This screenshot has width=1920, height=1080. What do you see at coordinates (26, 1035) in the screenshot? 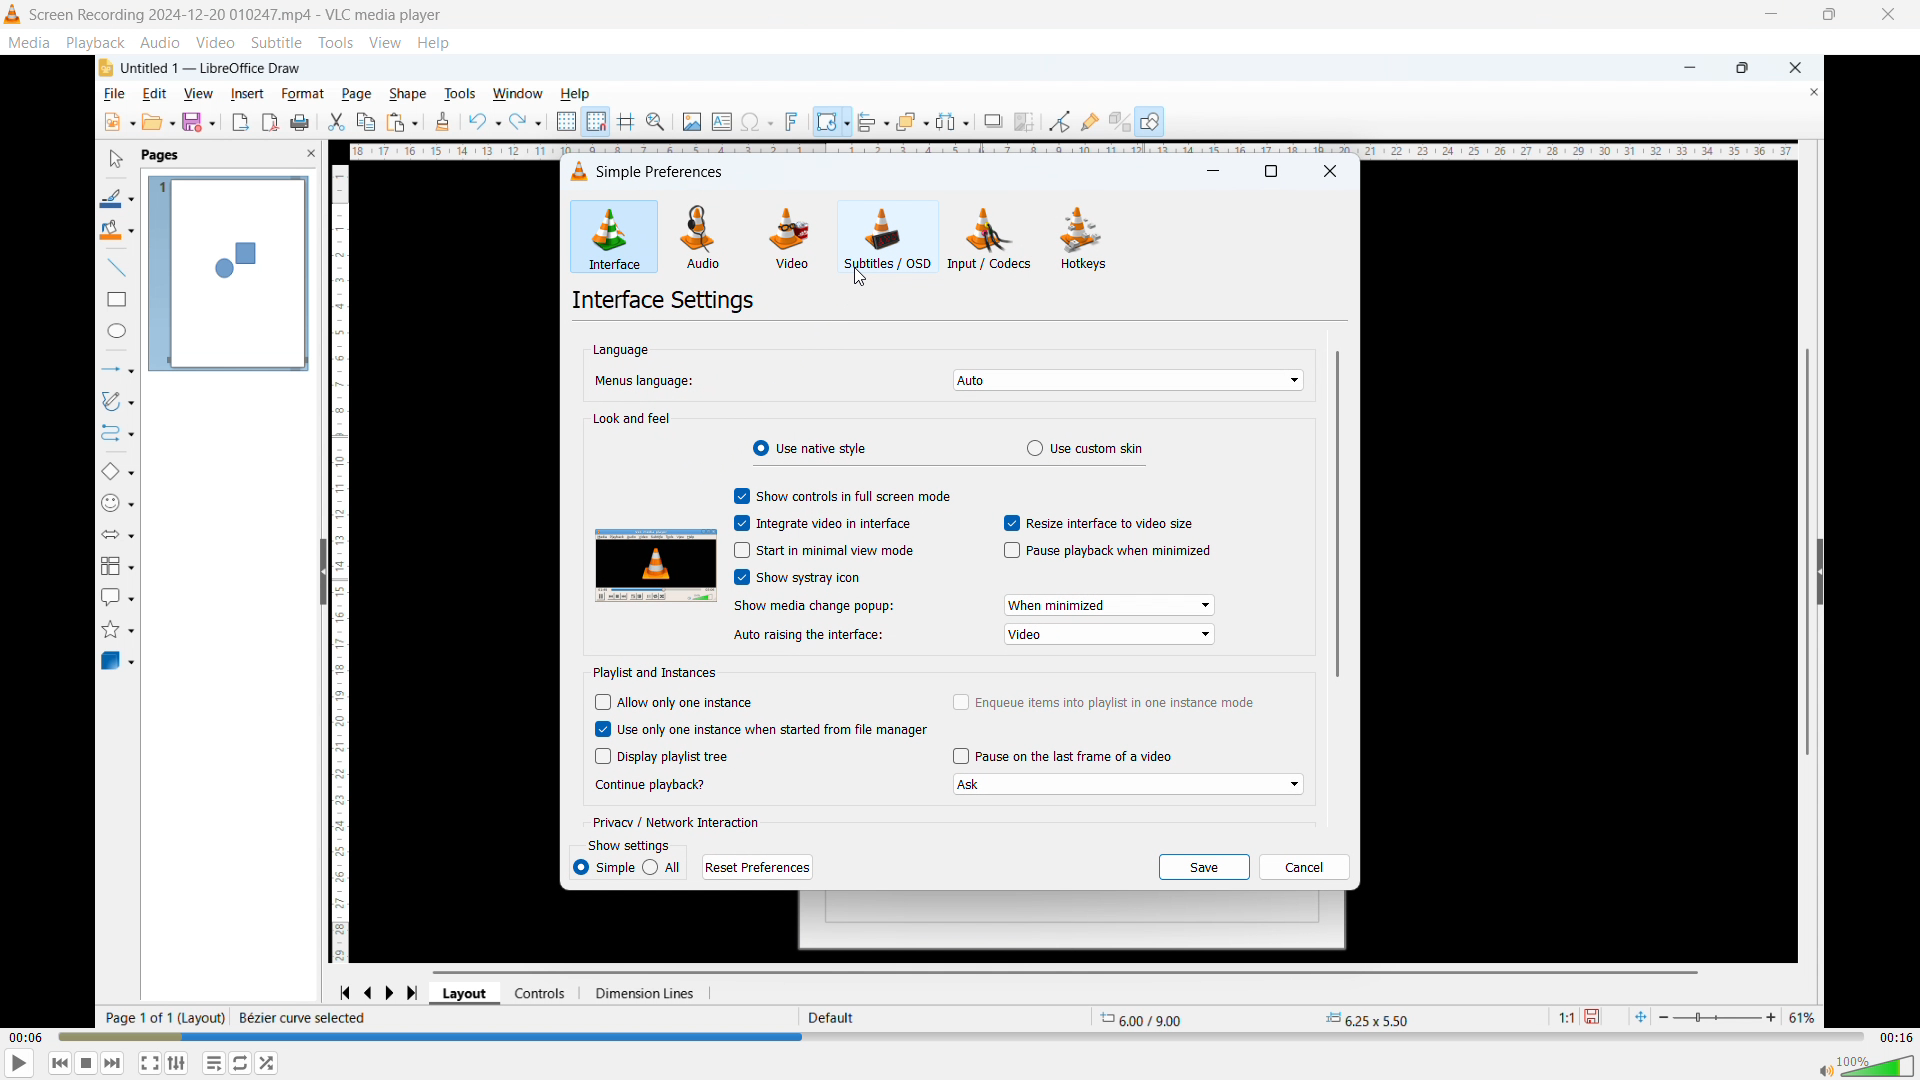
I see `Time elapsed ` at bounding box center [26, 1035].